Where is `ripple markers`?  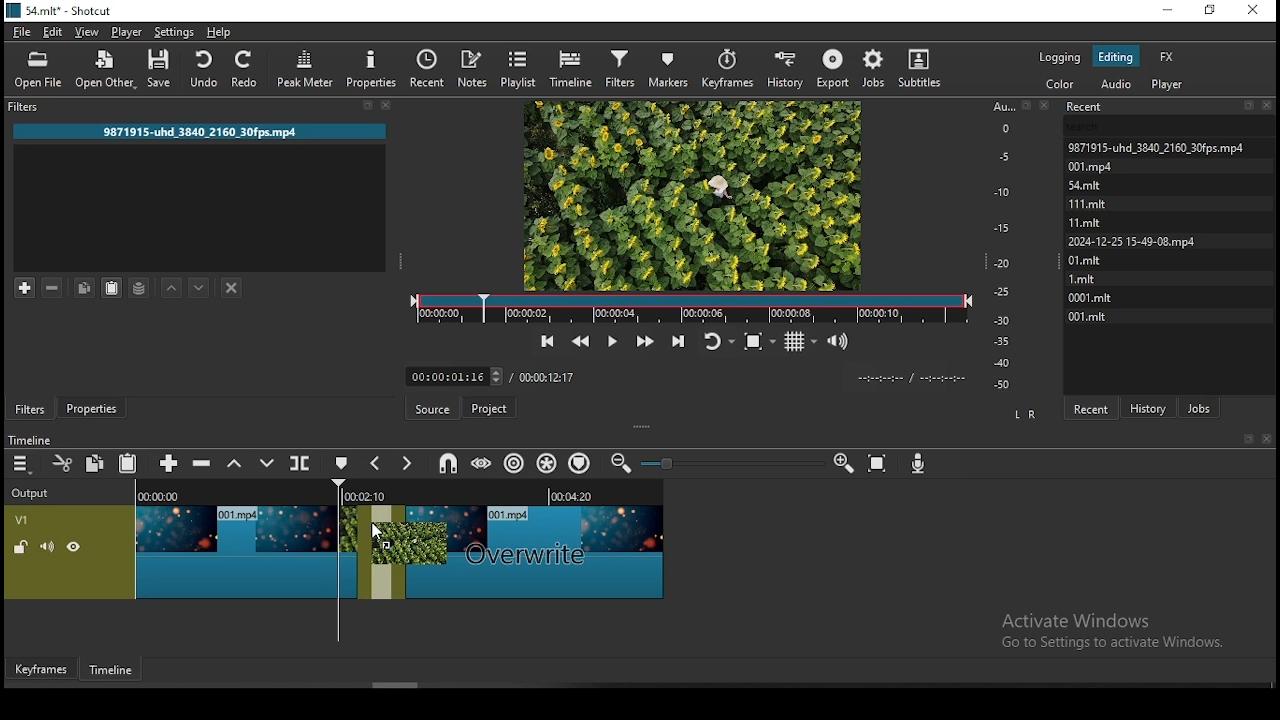 ripple markers is located at coordinates (579, 462).